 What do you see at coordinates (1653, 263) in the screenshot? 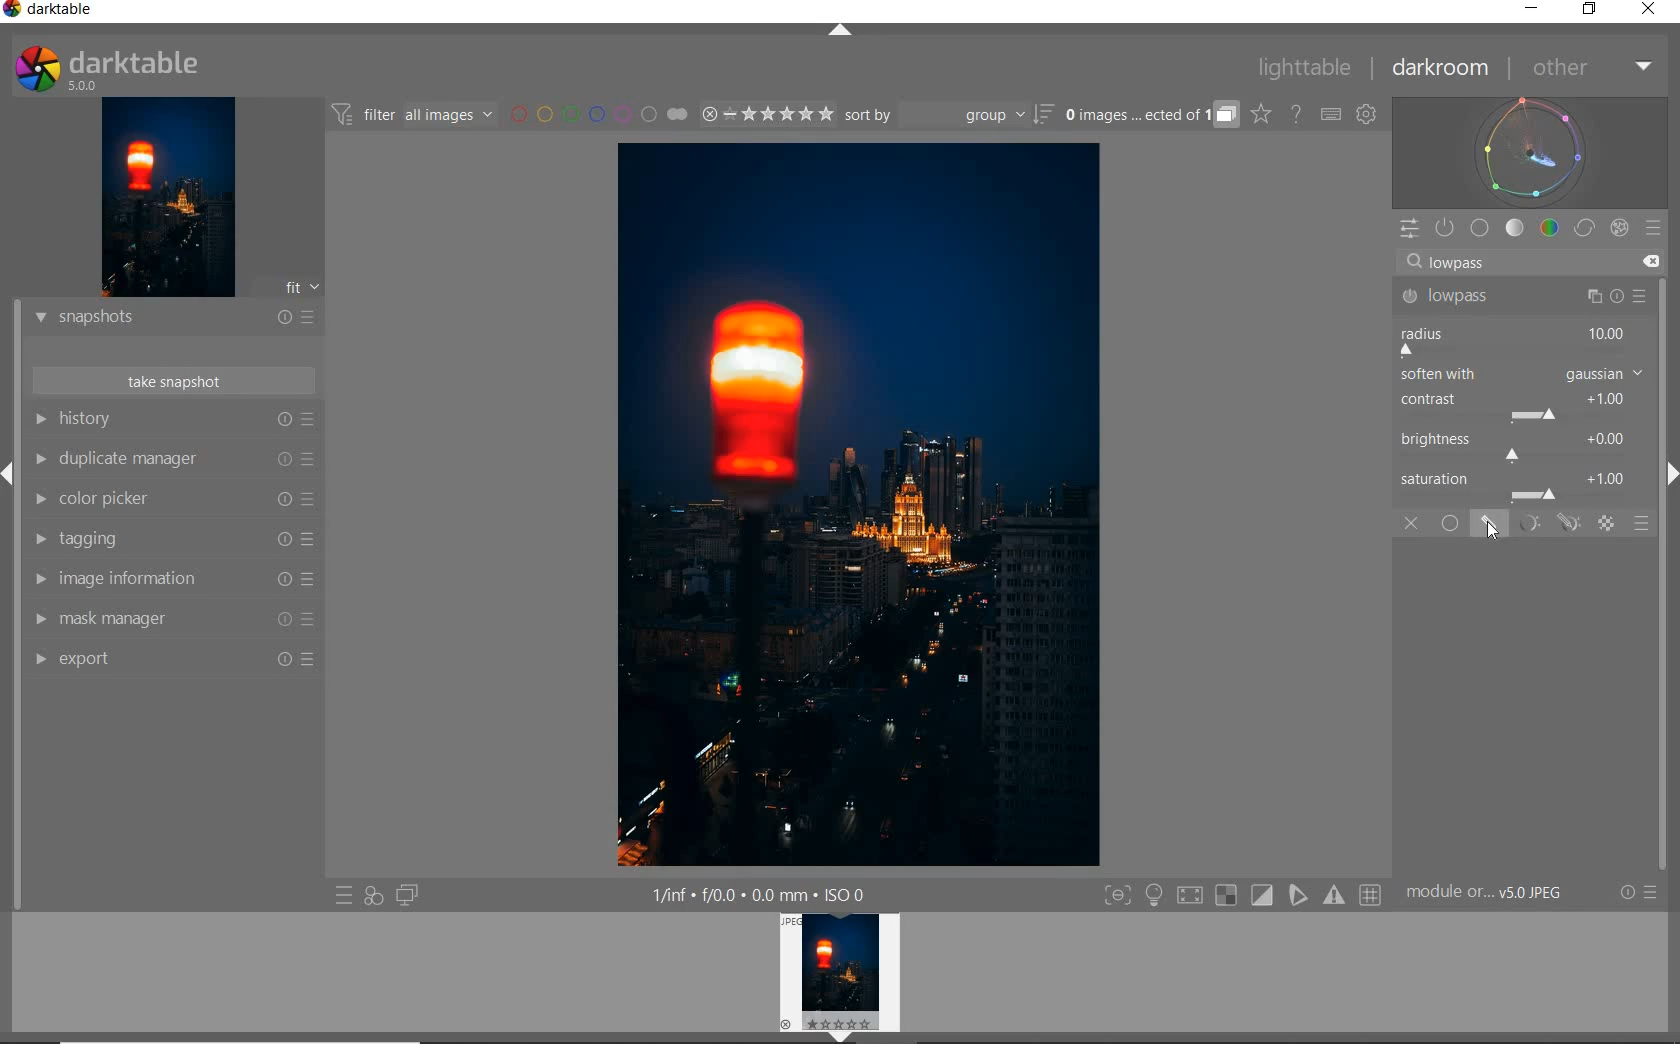
I see `DELETE` at bounding box center [1653, 263].